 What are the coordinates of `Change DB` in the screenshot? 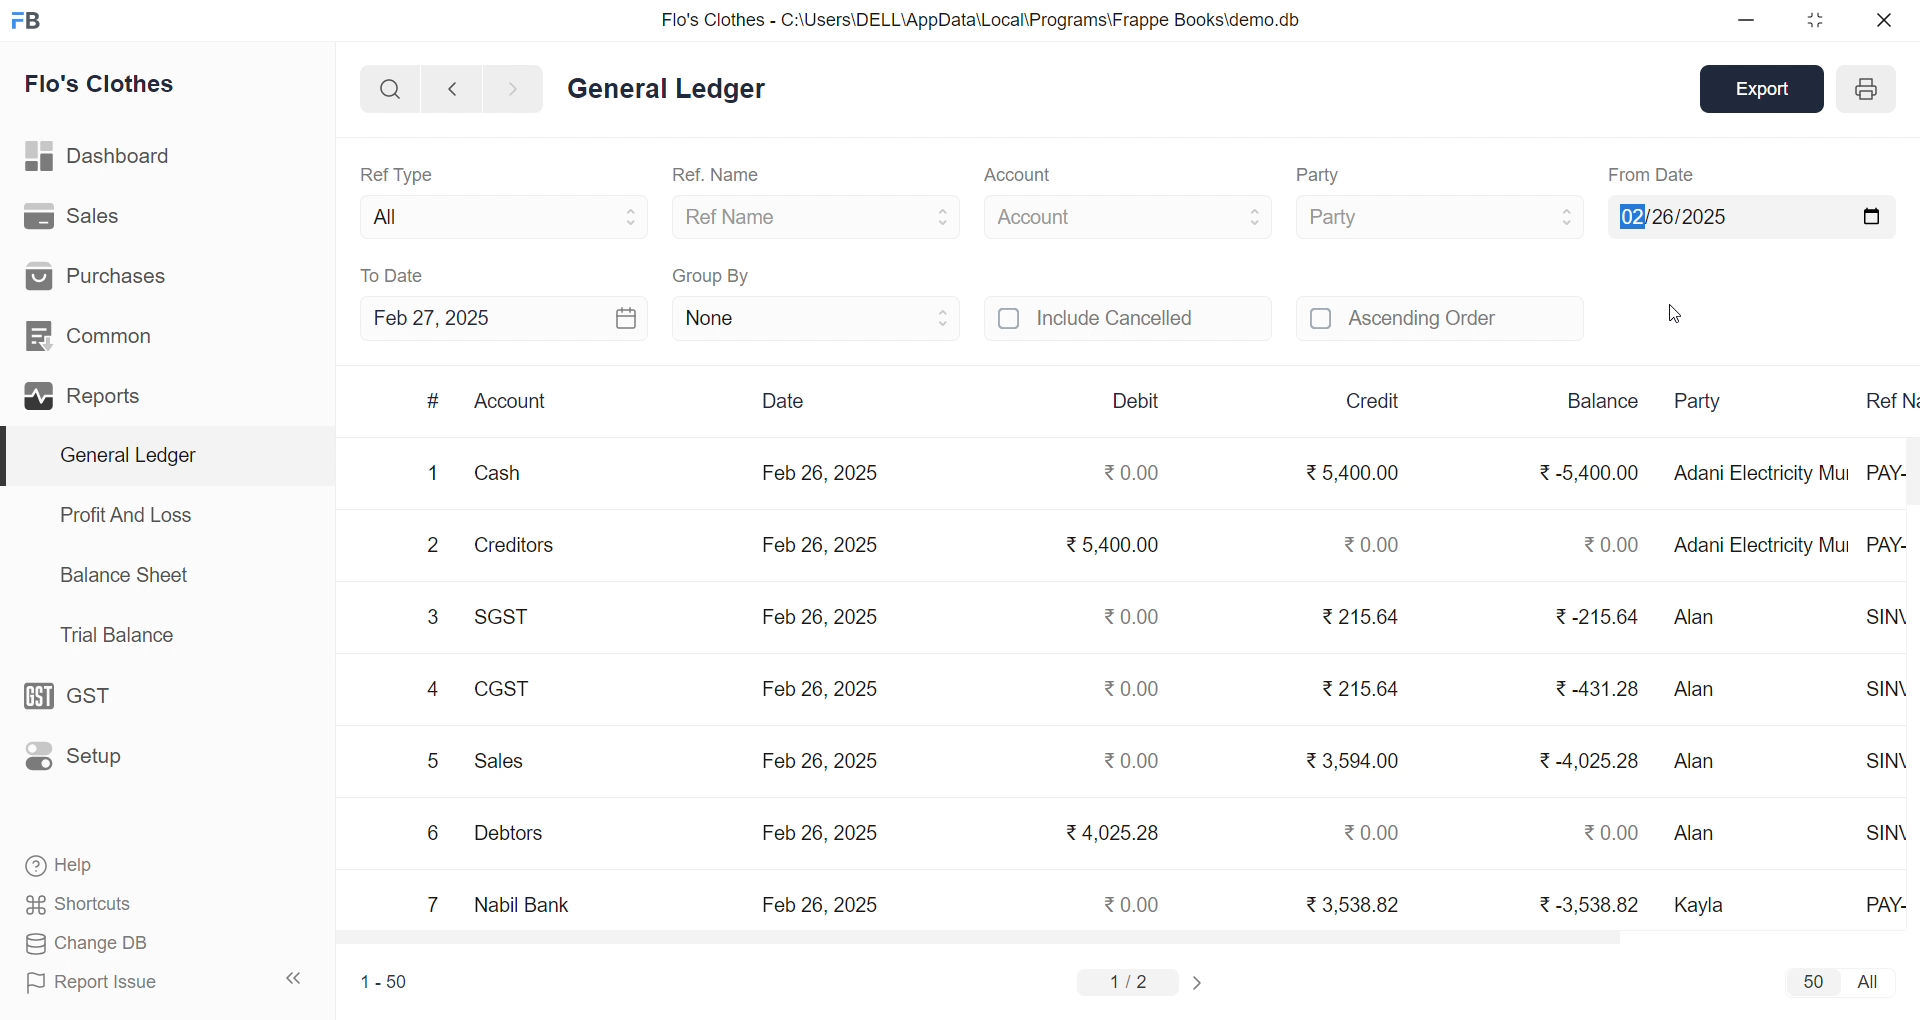 It's located at (84, 942).